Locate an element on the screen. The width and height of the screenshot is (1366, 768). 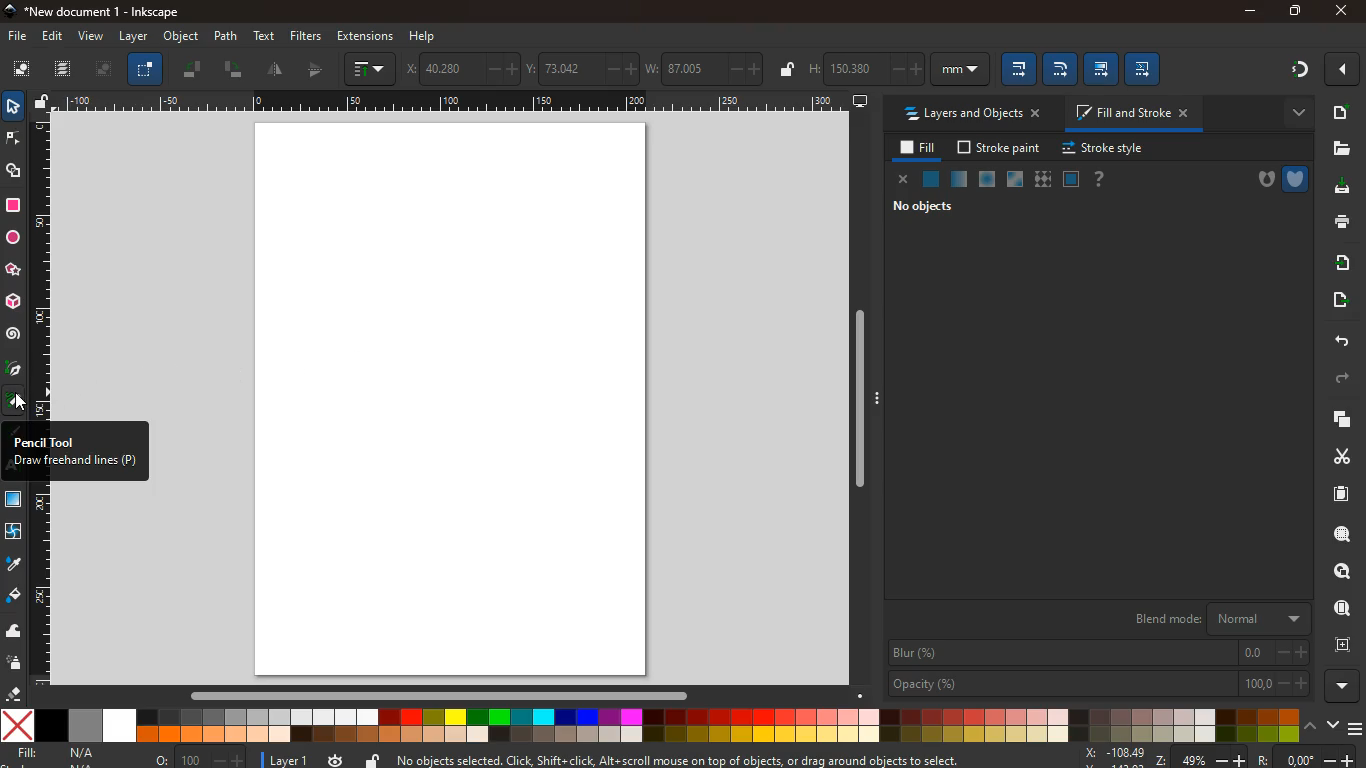
close is located at coordinates (1343, 11).